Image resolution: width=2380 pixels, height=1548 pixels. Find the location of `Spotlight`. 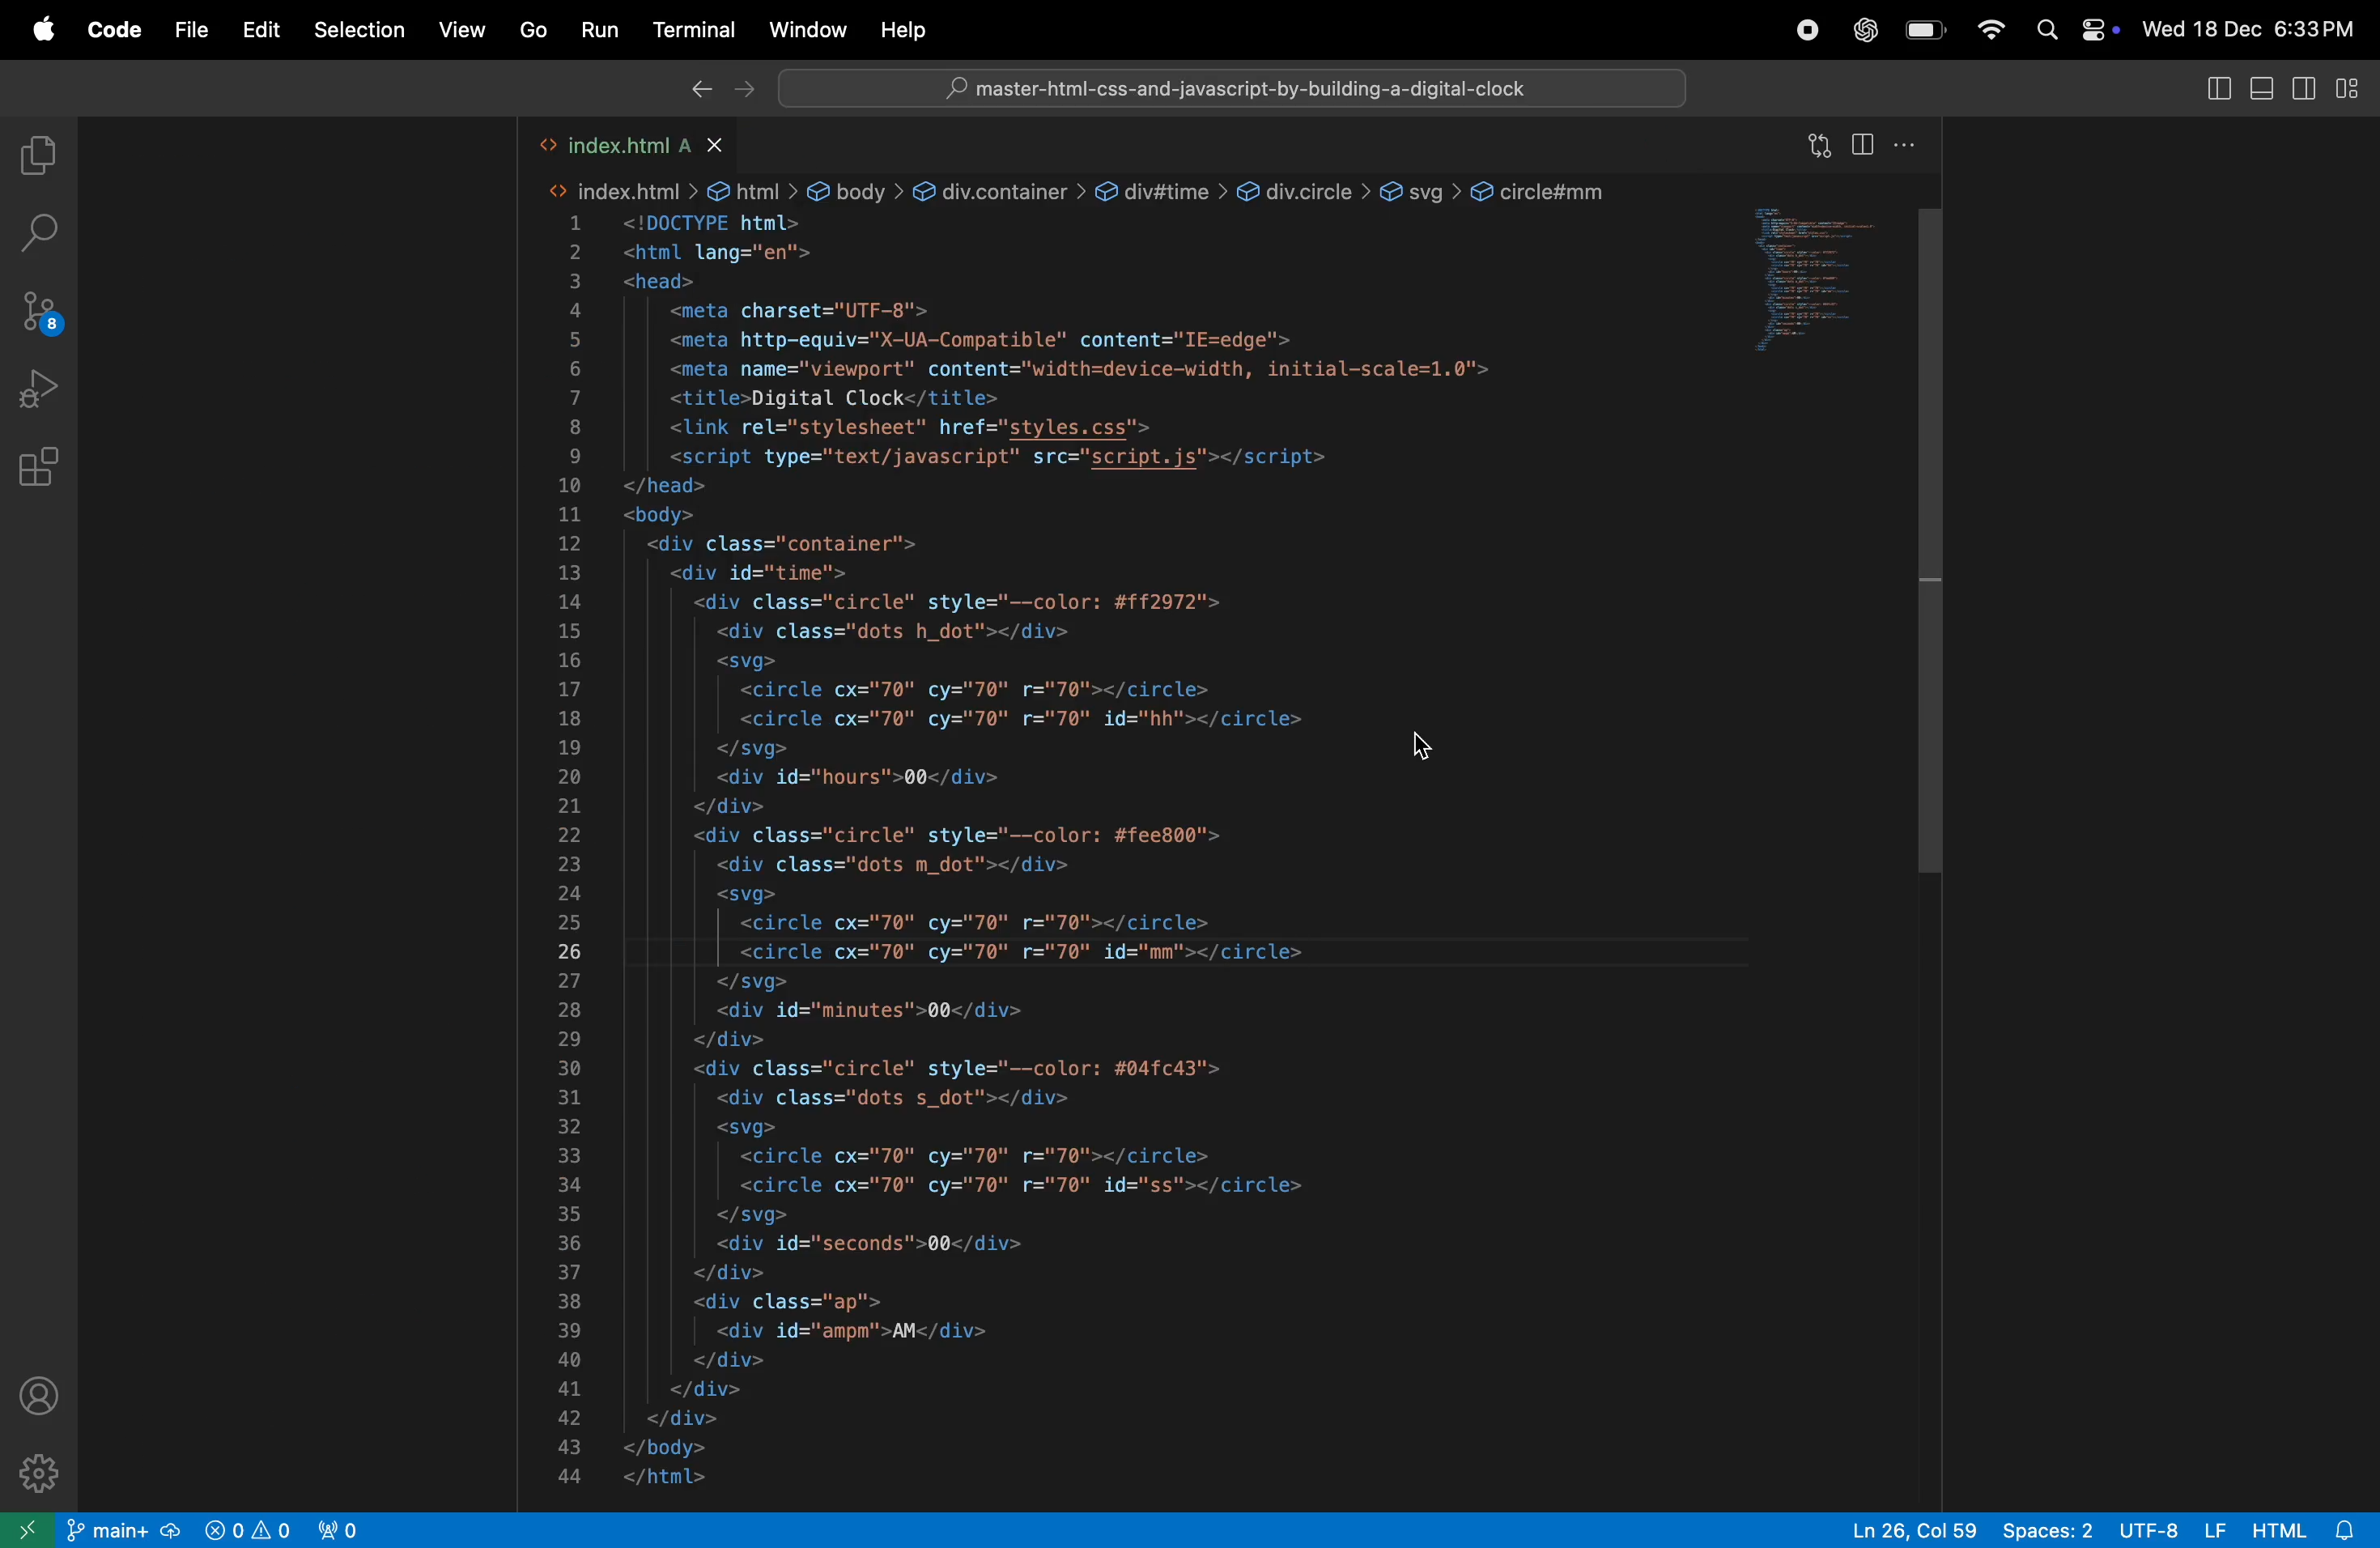

Spotlight is located at coordinates (2044, 31).